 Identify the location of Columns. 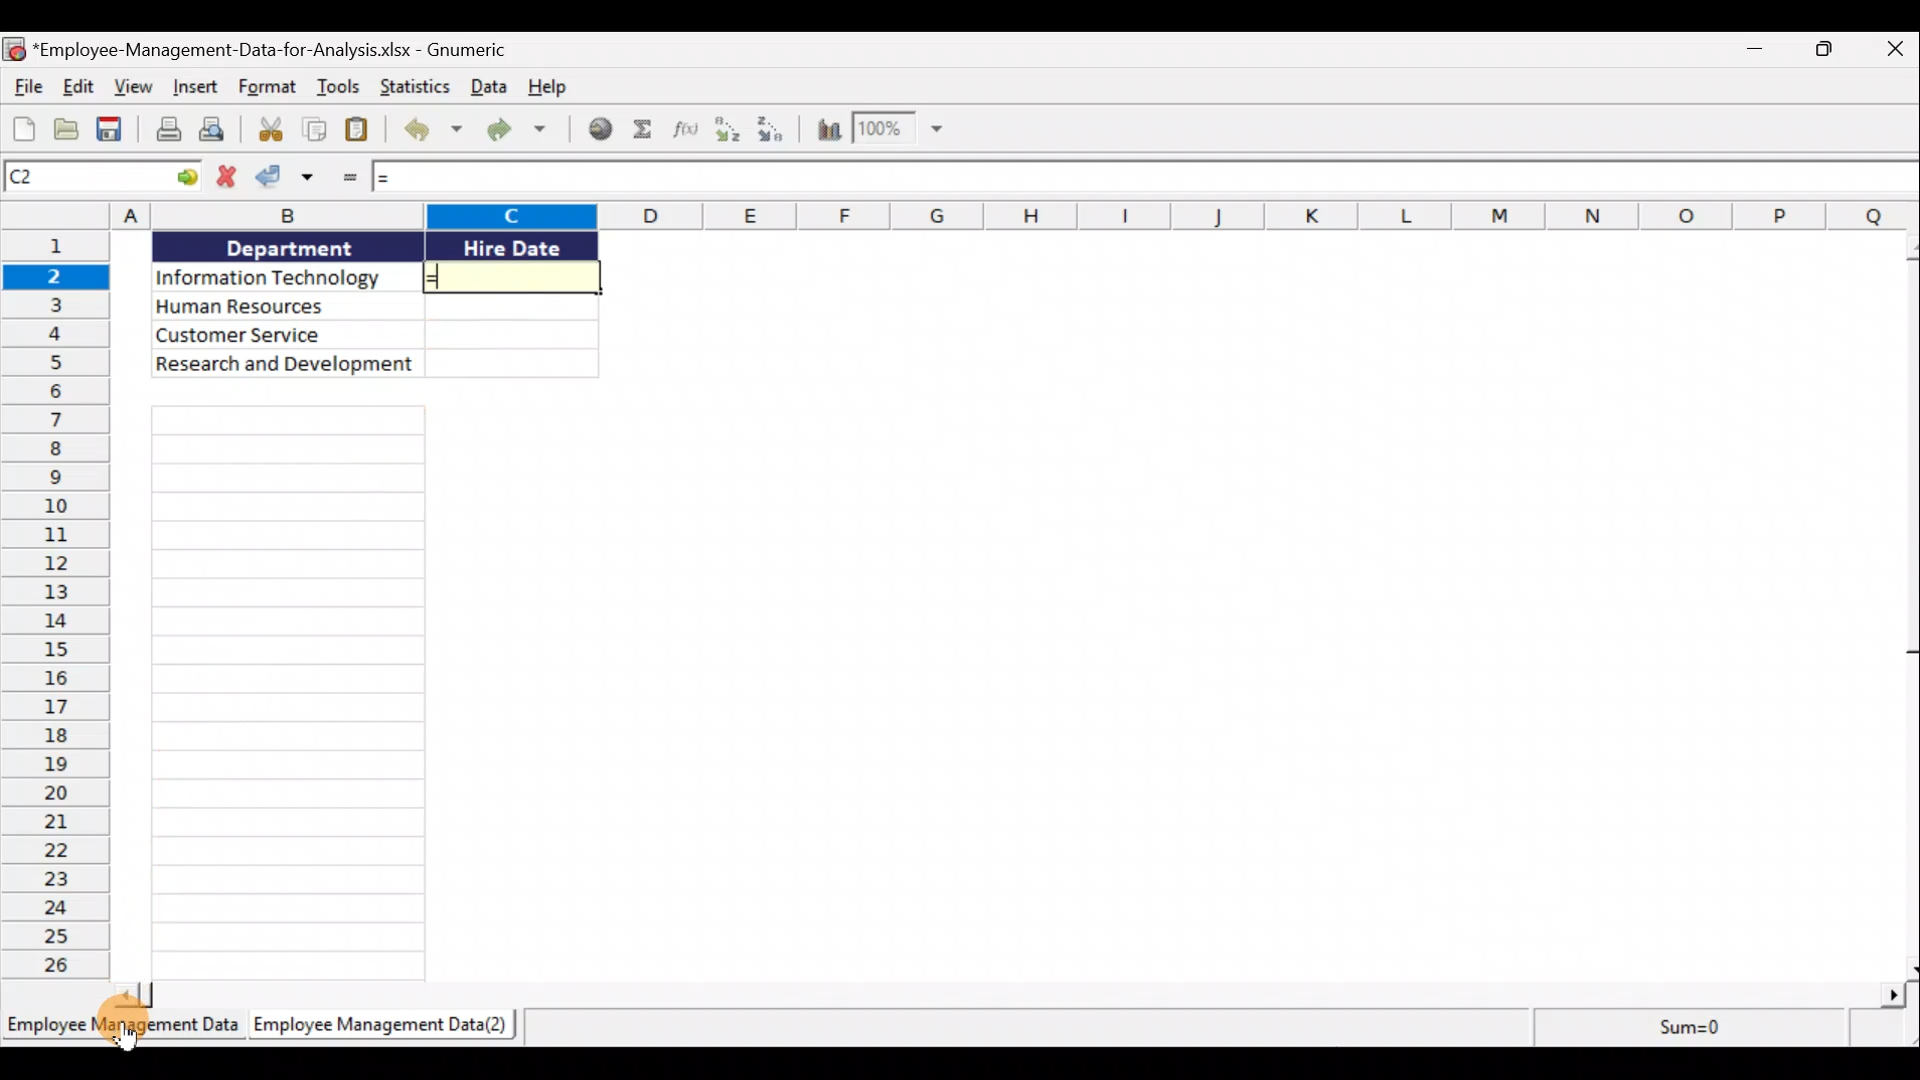
(960, 215).